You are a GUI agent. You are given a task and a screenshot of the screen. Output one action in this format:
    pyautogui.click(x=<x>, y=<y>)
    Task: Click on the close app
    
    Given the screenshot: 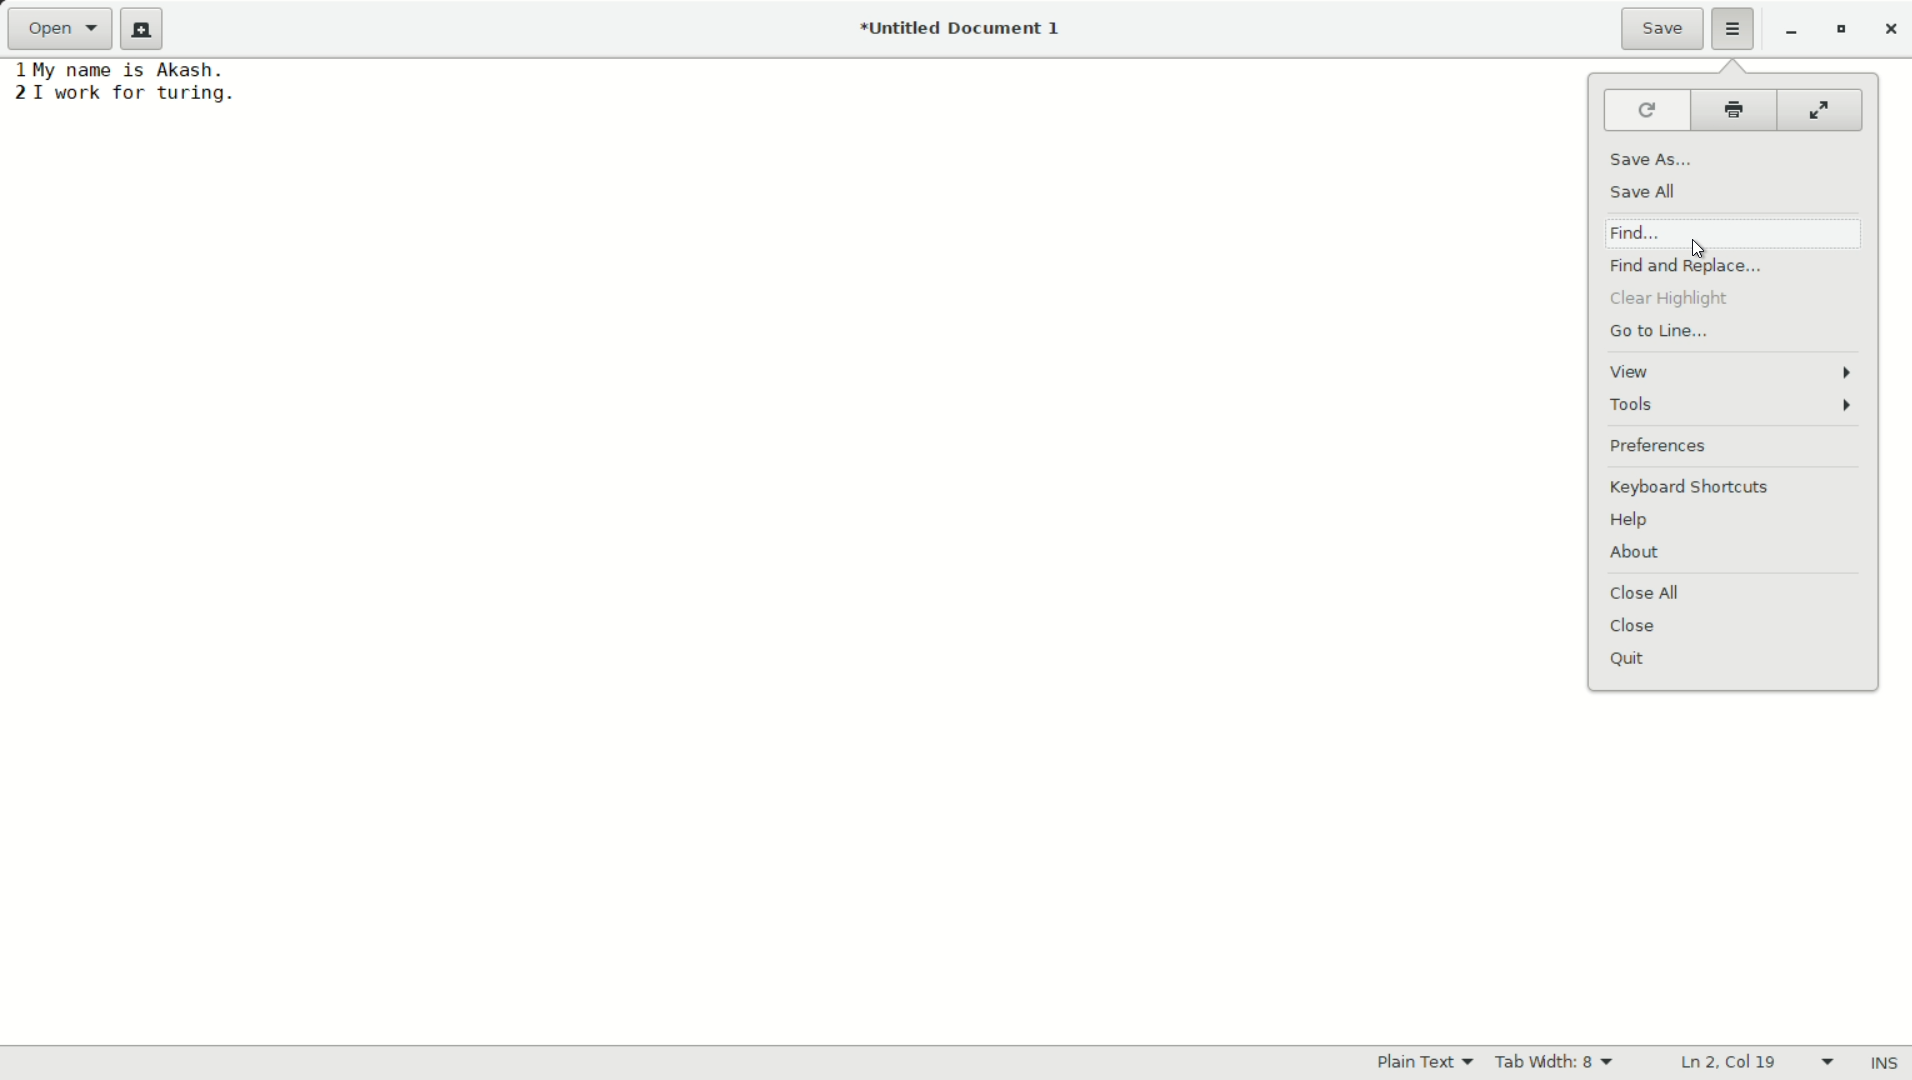 What is the action you would take?
    pyautogui.click(x=1889, y=31)
    